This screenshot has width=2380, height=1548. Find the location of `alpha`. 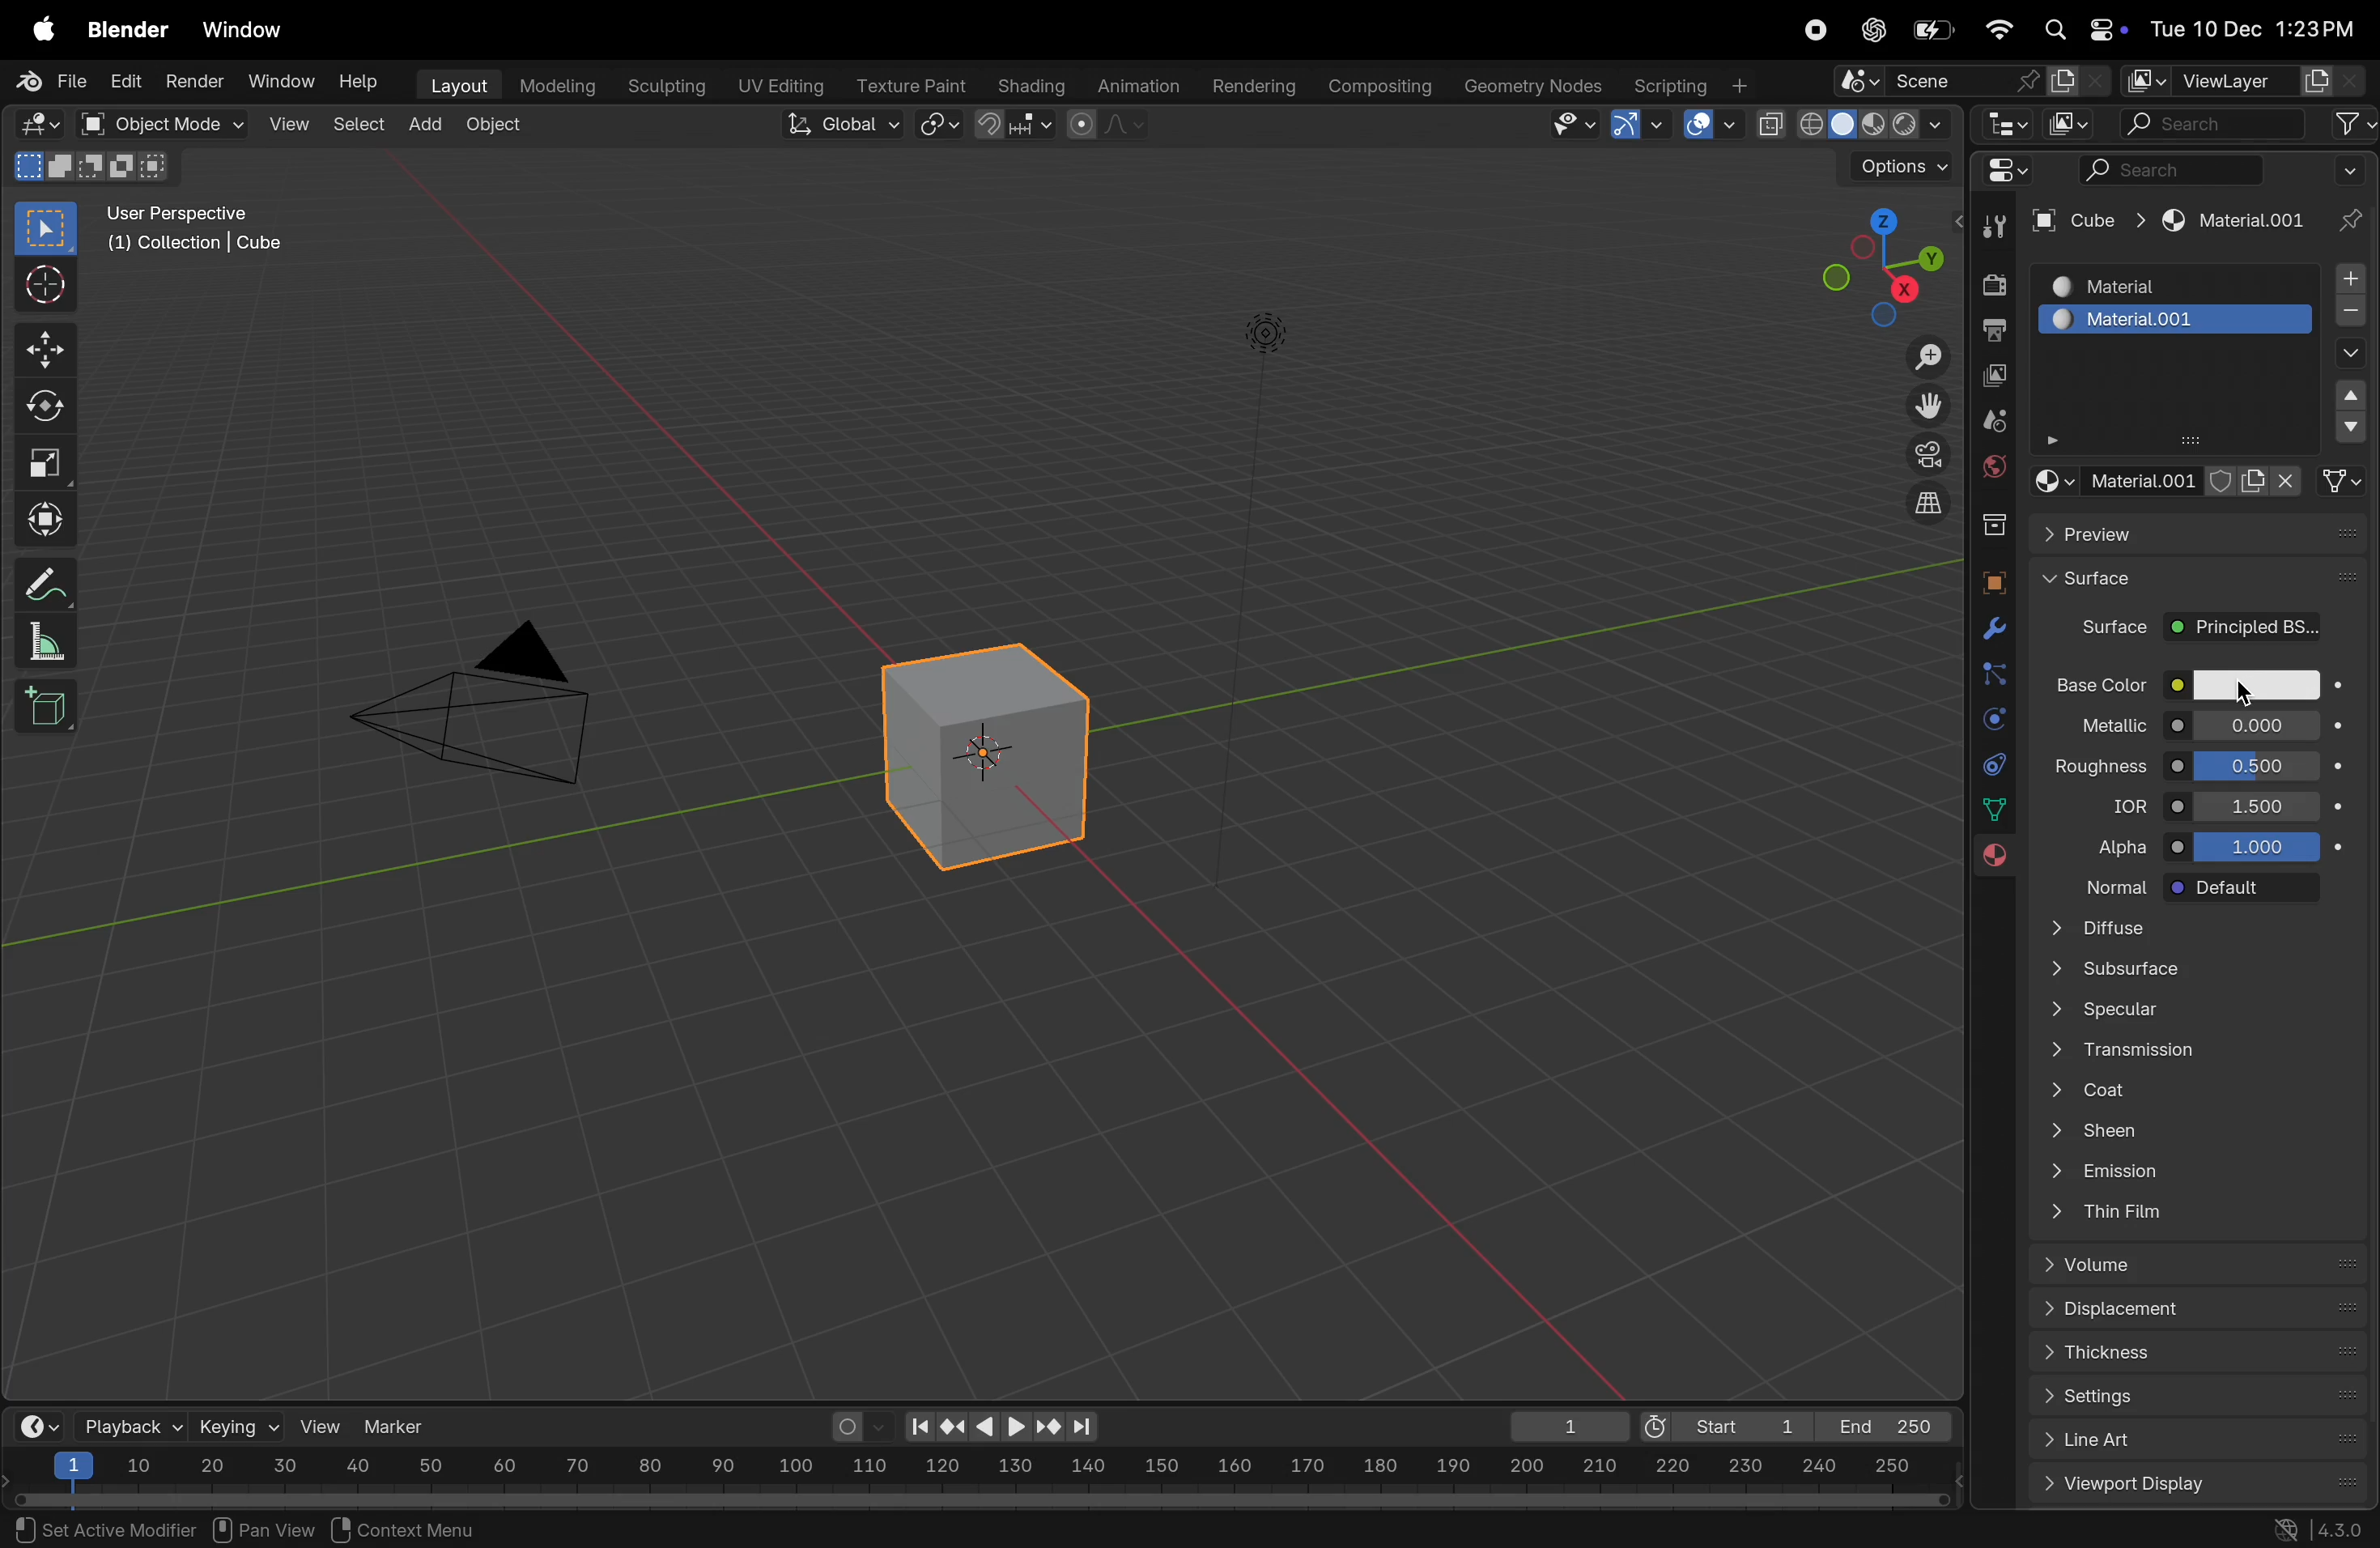

alpha is located at coordinates (2113, 841).